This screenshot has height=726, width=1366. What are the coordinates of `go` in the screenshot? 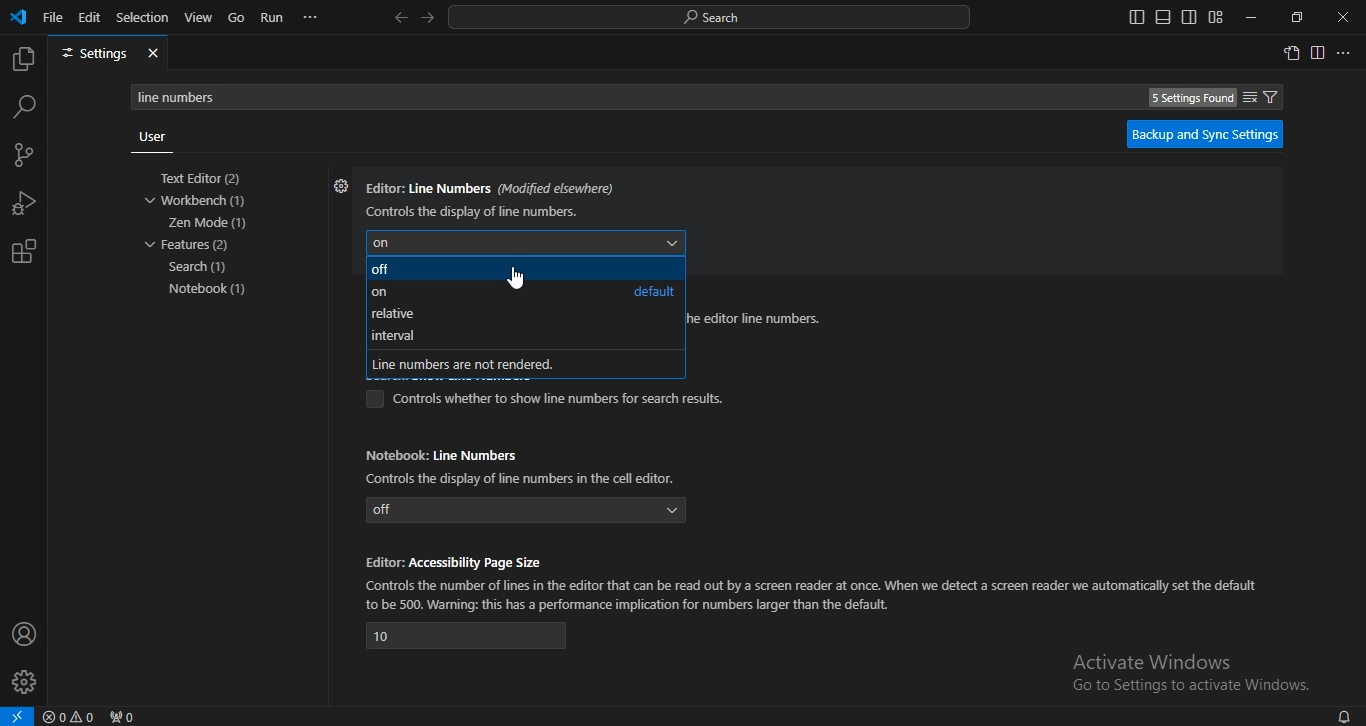 It's located at (237, 19).